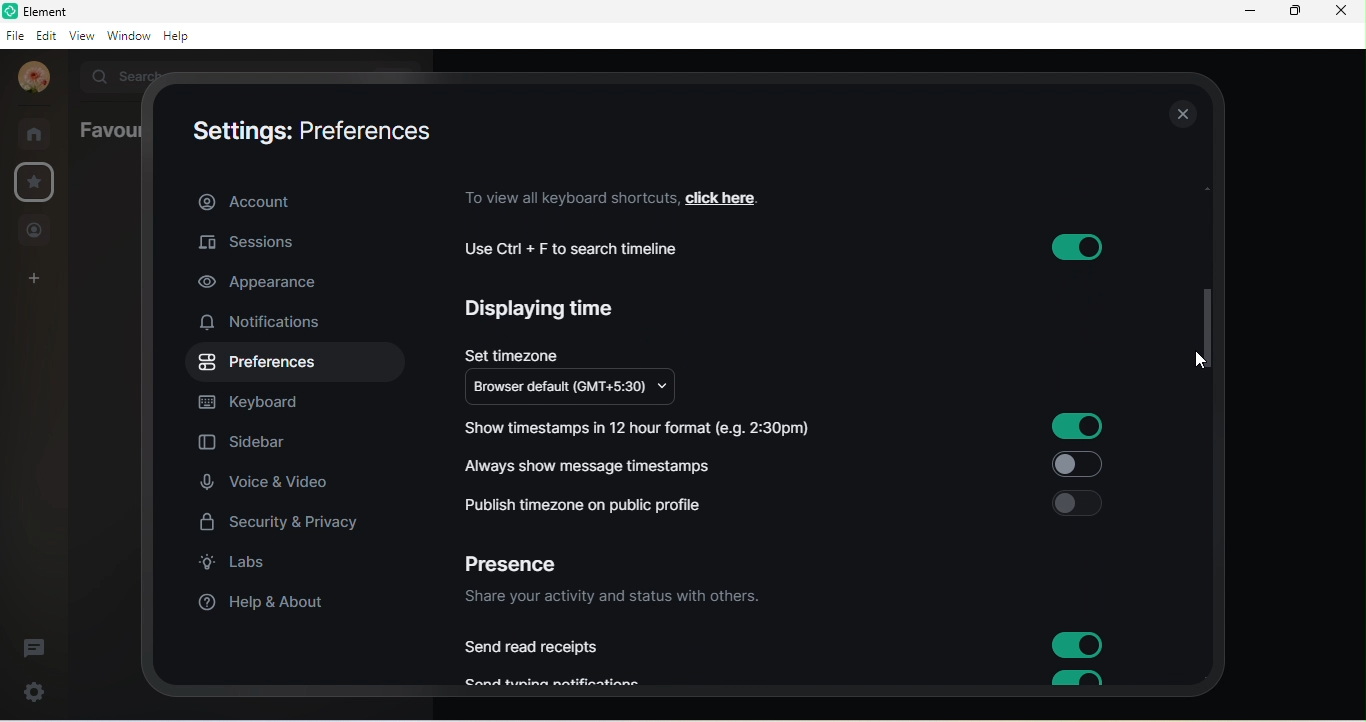  What do you see at coordinates (1078, 503) in the screenshot?
I see `button` at bounding box center [1078, 503].